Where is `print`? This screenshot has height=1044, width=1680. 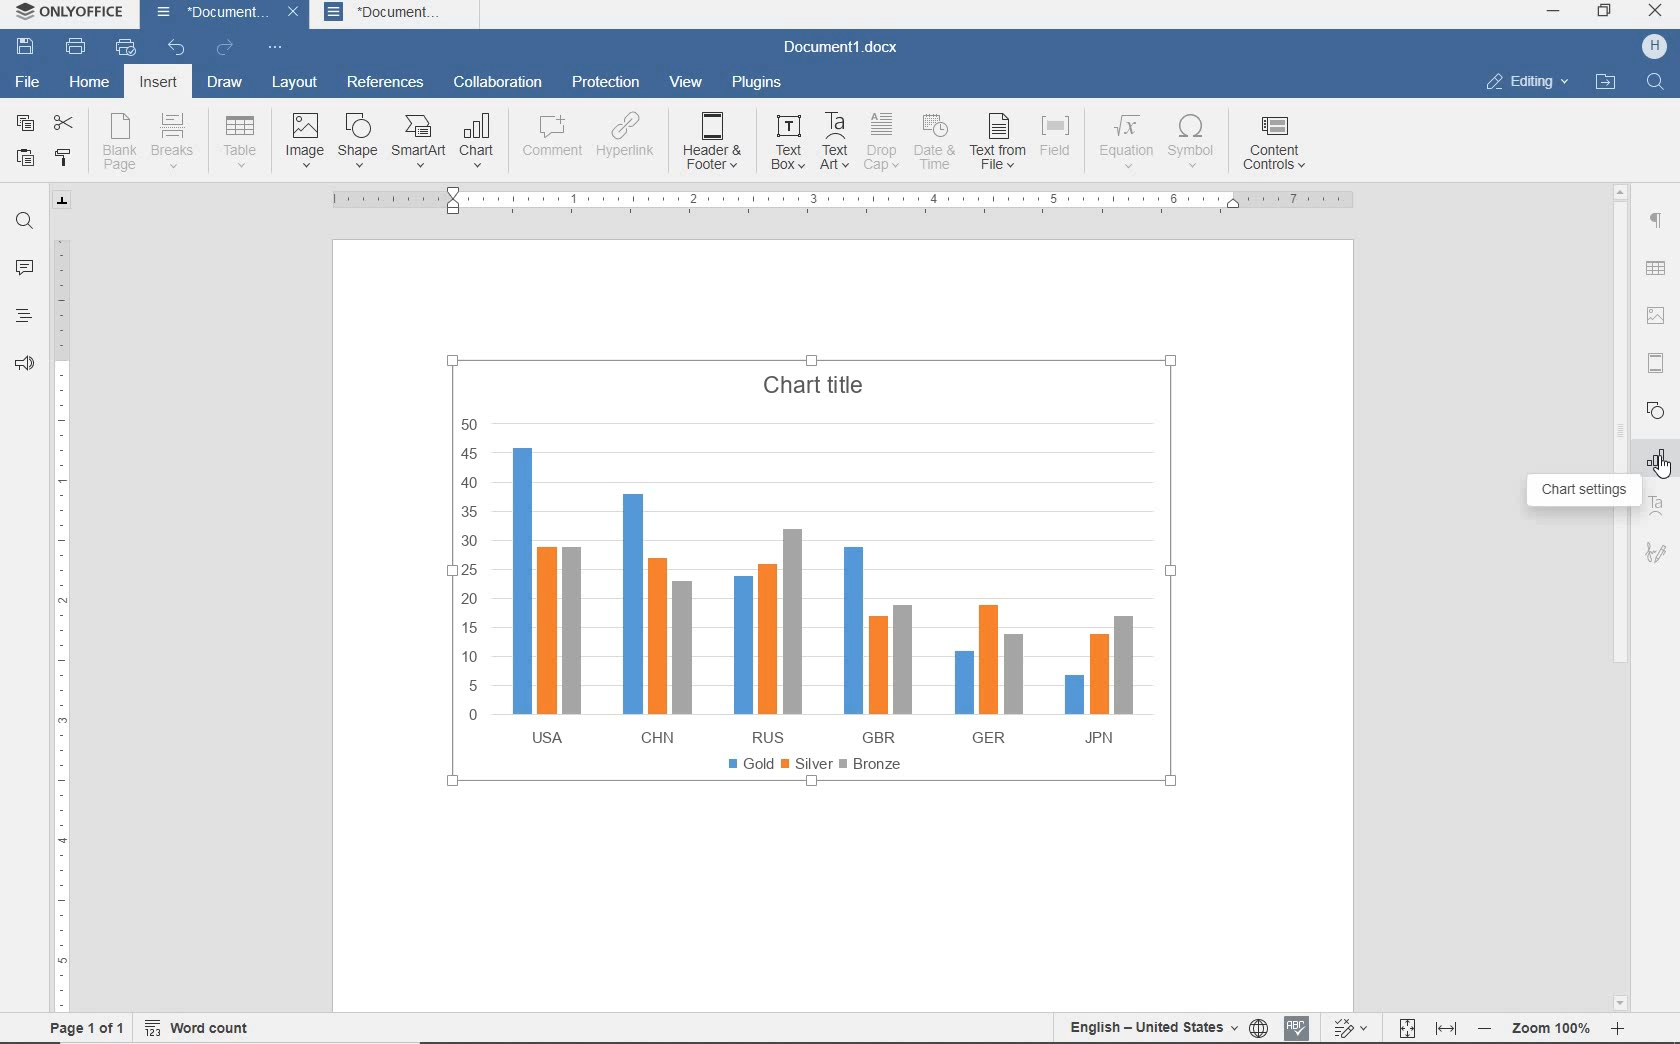
print is located at coordinates (75, 48).